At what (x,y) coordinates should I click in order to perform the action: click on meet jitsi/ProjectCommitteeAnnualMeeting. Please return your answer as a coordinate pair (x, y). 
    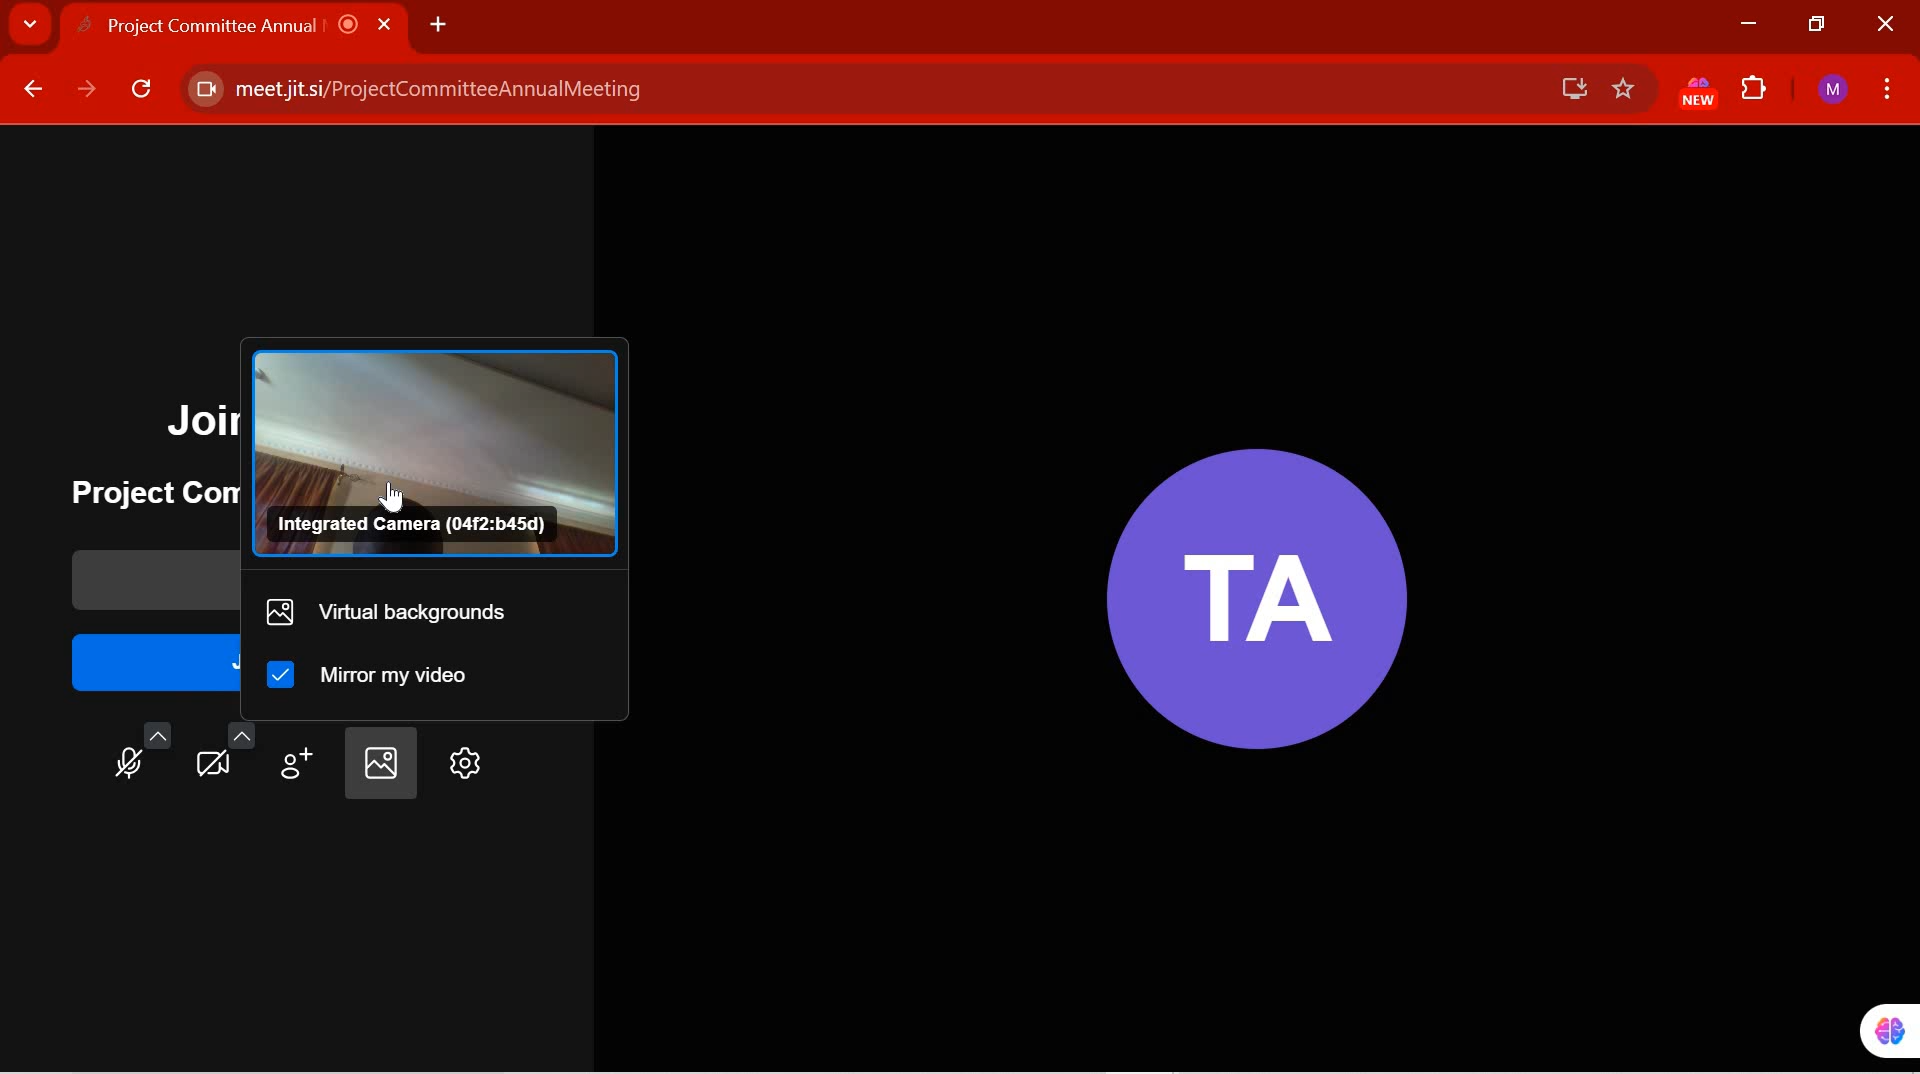
    Looking at the image, I should click on (853, 90).